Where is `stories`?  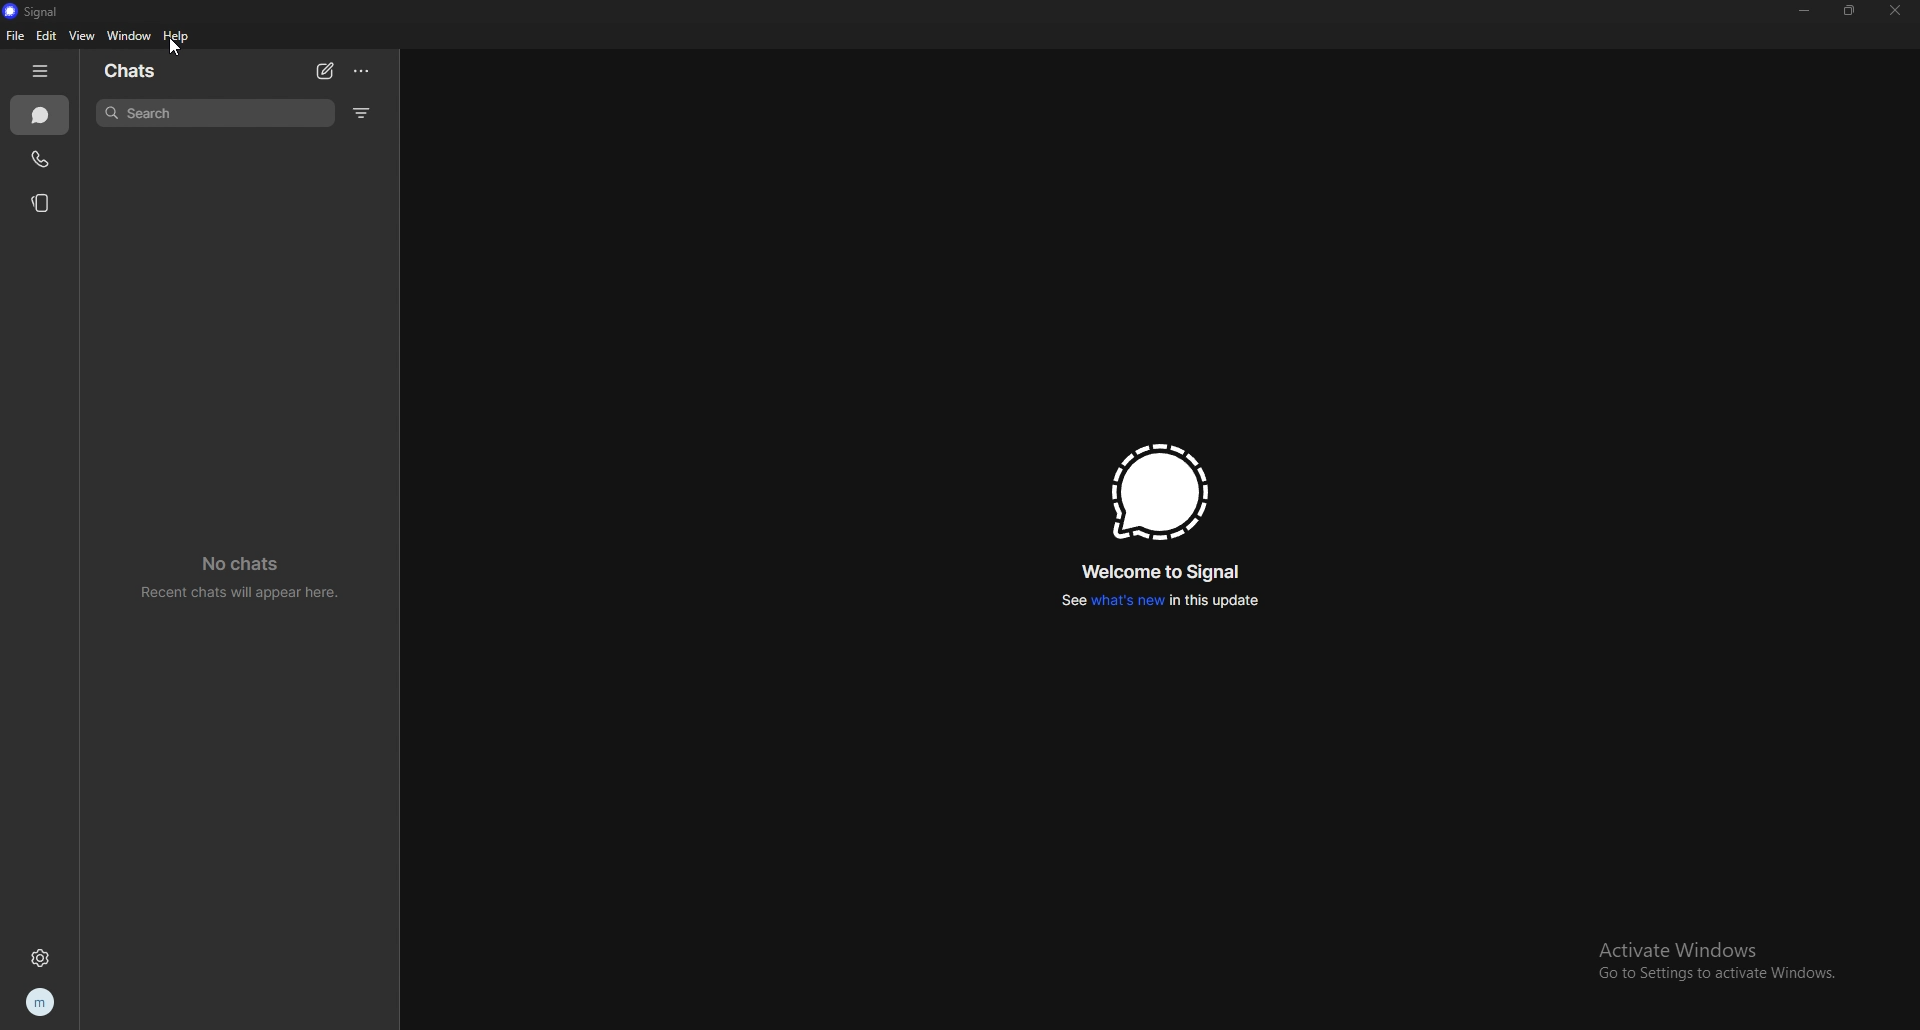
stories is located at coordinates (39, 203).